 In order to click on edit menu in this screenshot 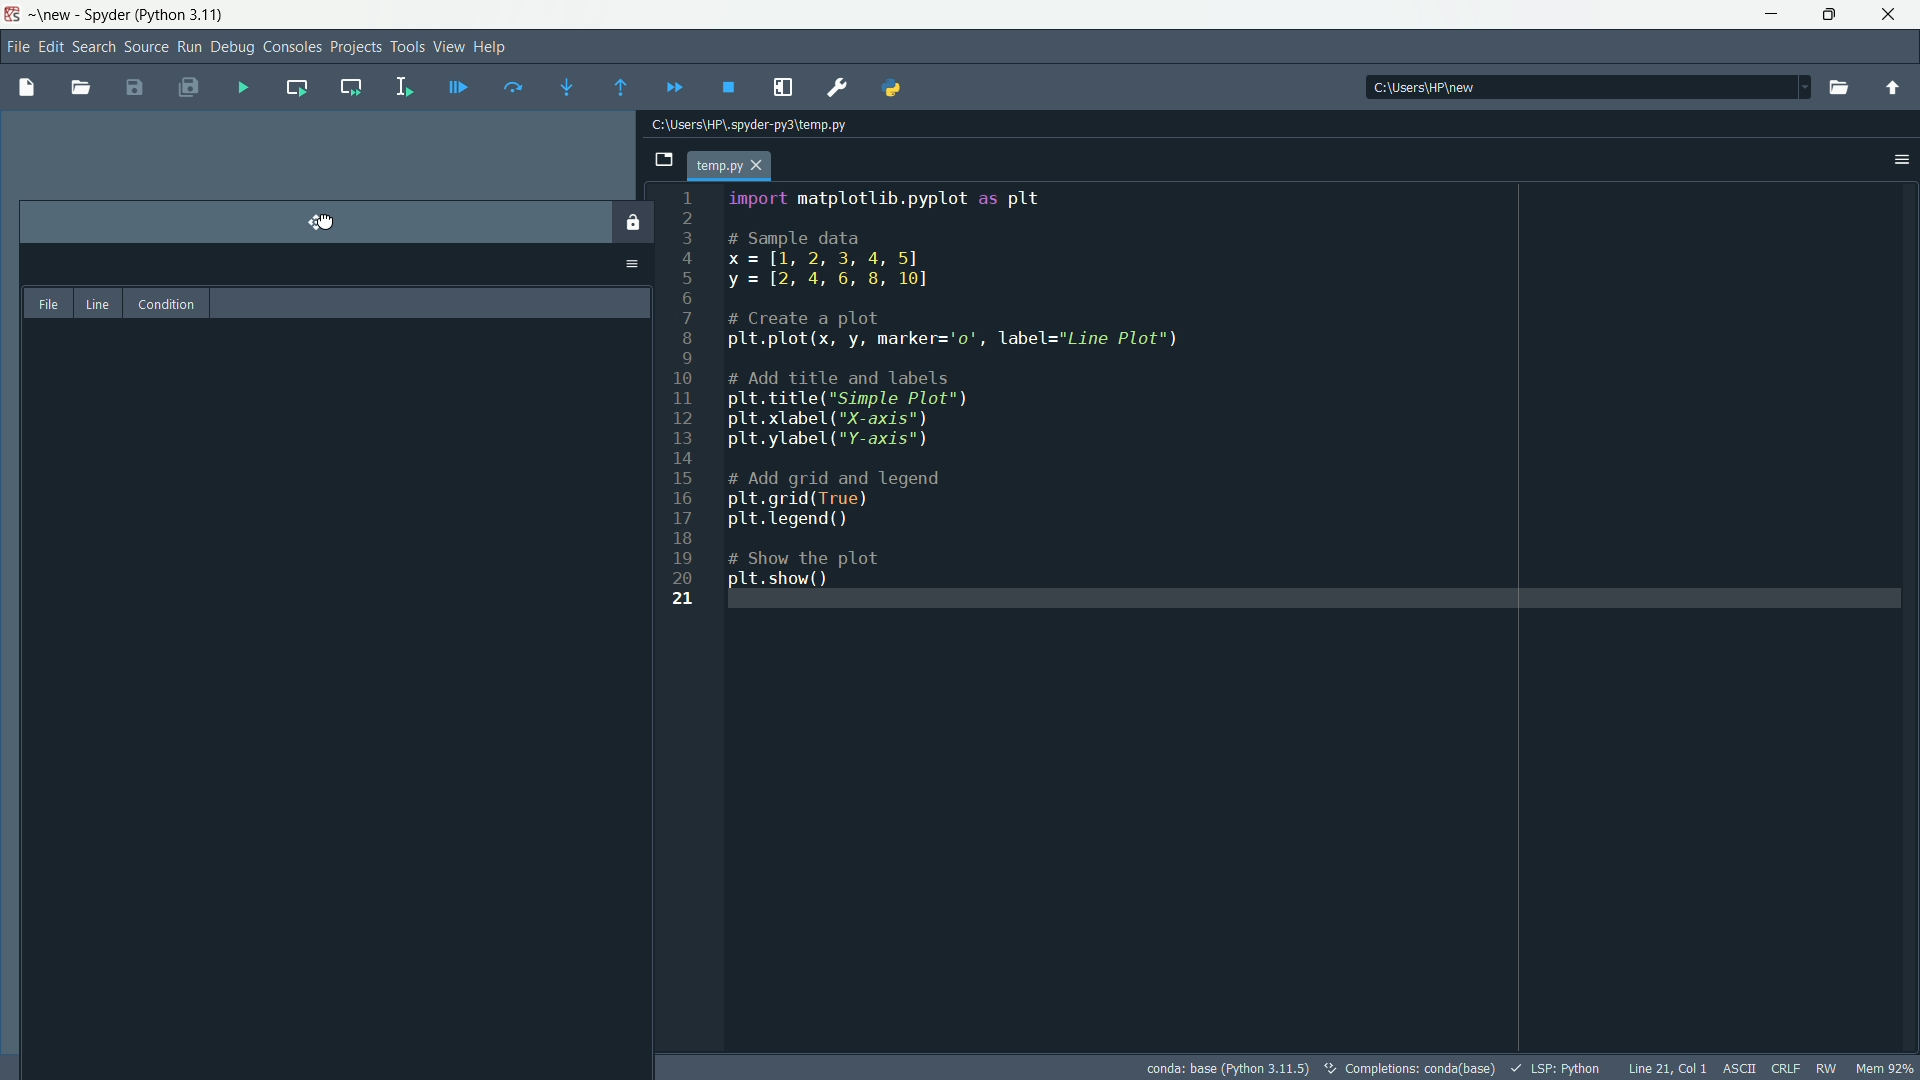, I will do `click(53, 45)`.